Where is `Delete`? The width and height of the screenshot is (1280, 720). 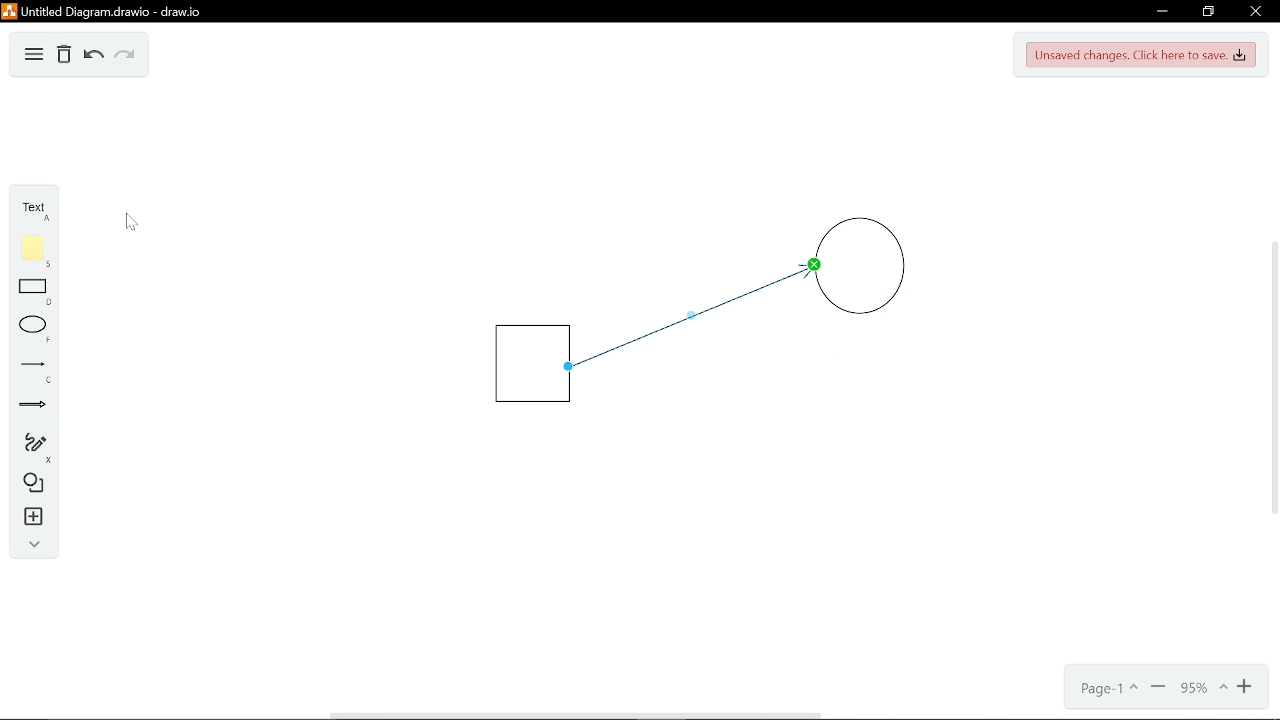
Delete is located at coordinates (64, 55).